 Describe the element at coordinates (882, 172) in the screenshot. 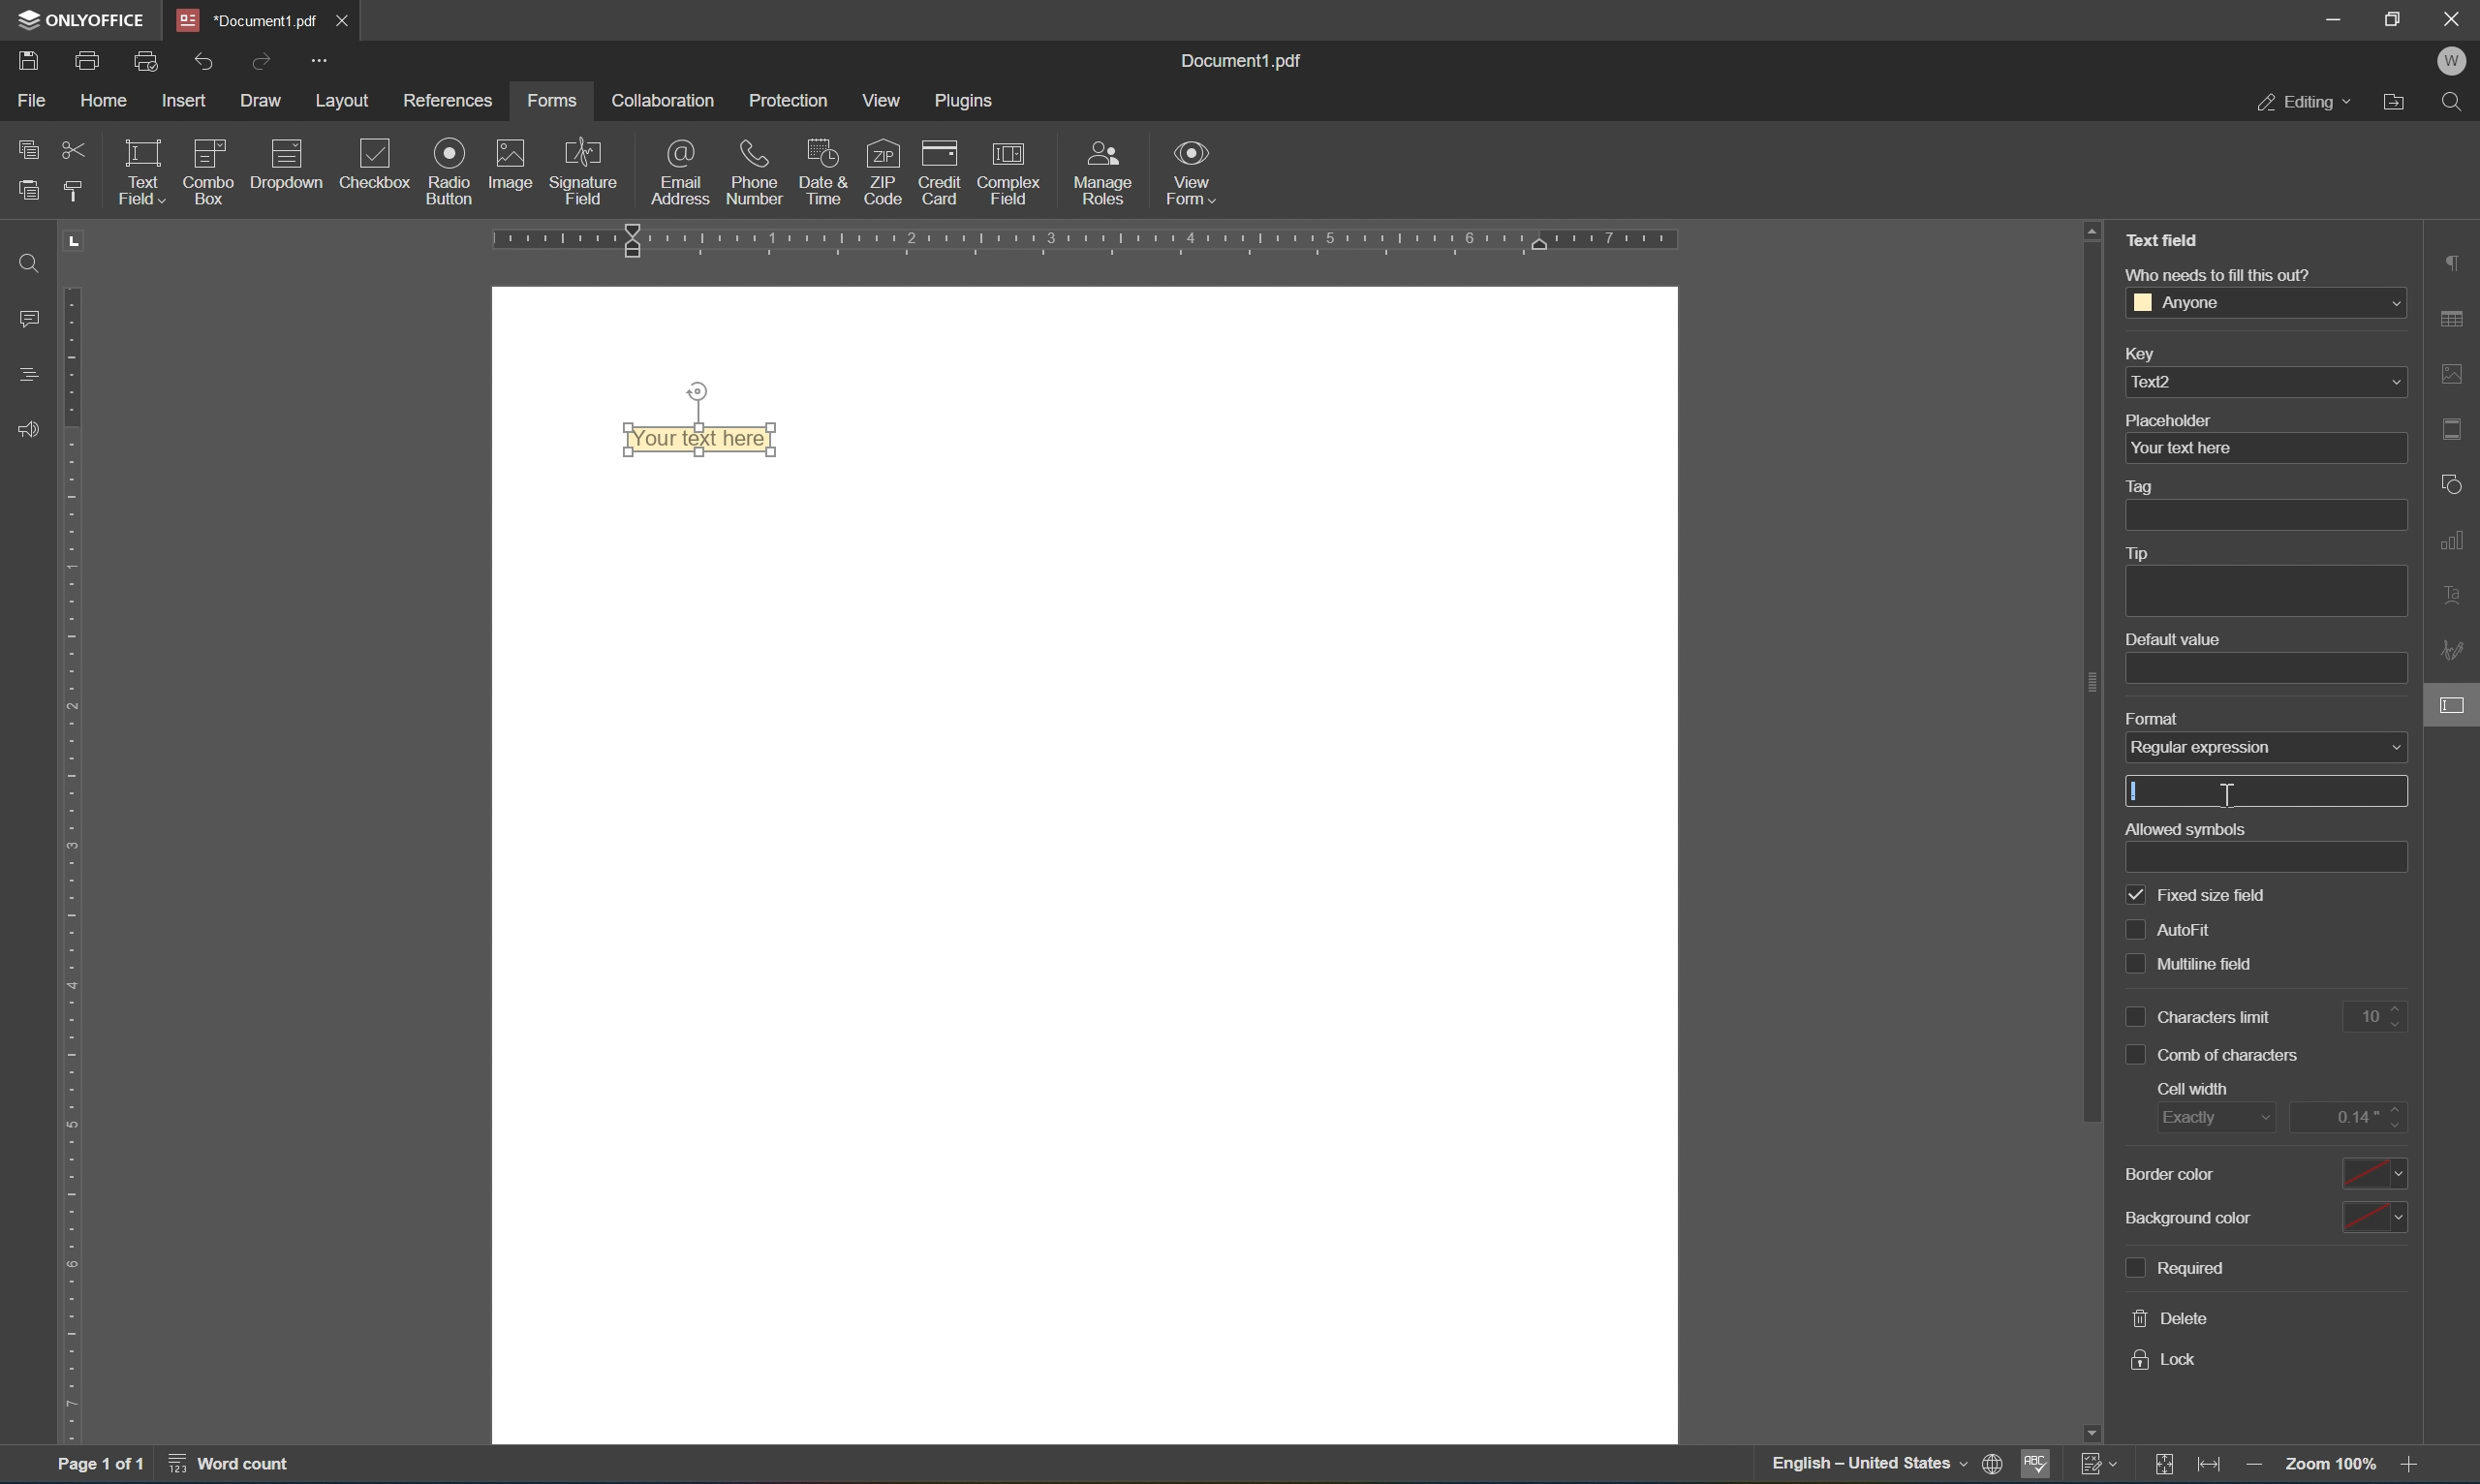

I see `zip code` at that location.